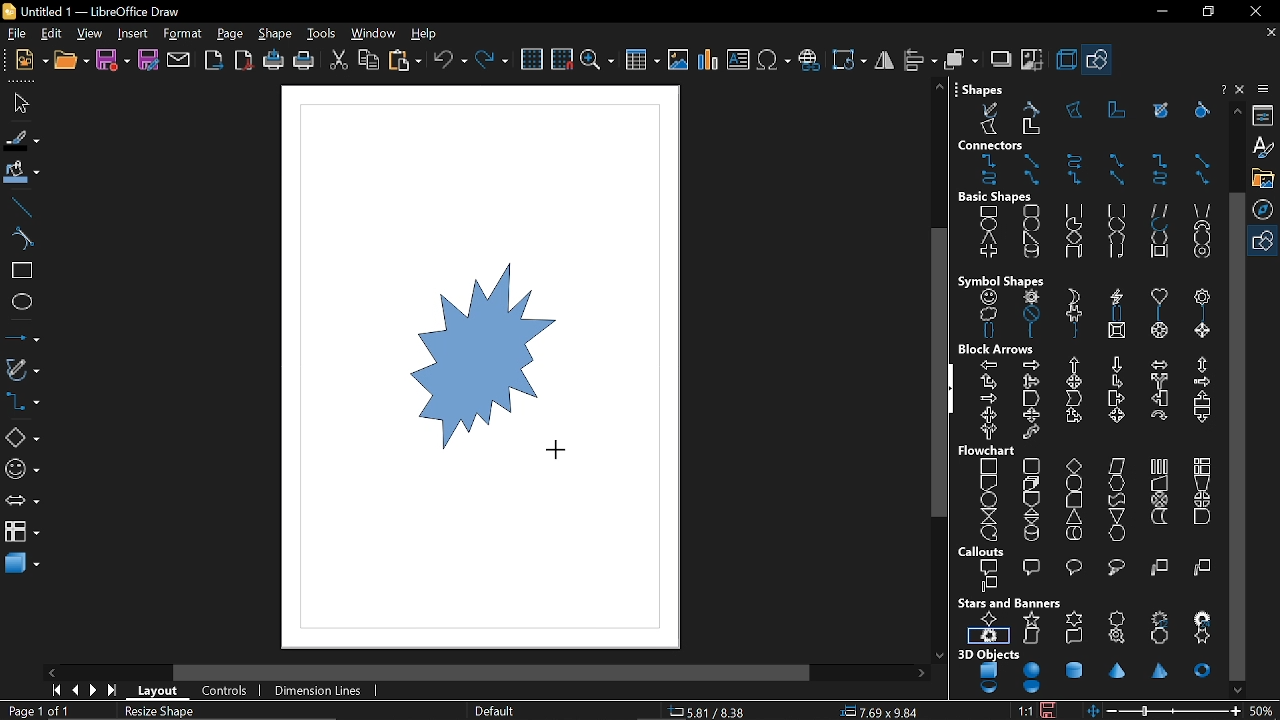  I want to click on co-ordinate, so click(715, 712).